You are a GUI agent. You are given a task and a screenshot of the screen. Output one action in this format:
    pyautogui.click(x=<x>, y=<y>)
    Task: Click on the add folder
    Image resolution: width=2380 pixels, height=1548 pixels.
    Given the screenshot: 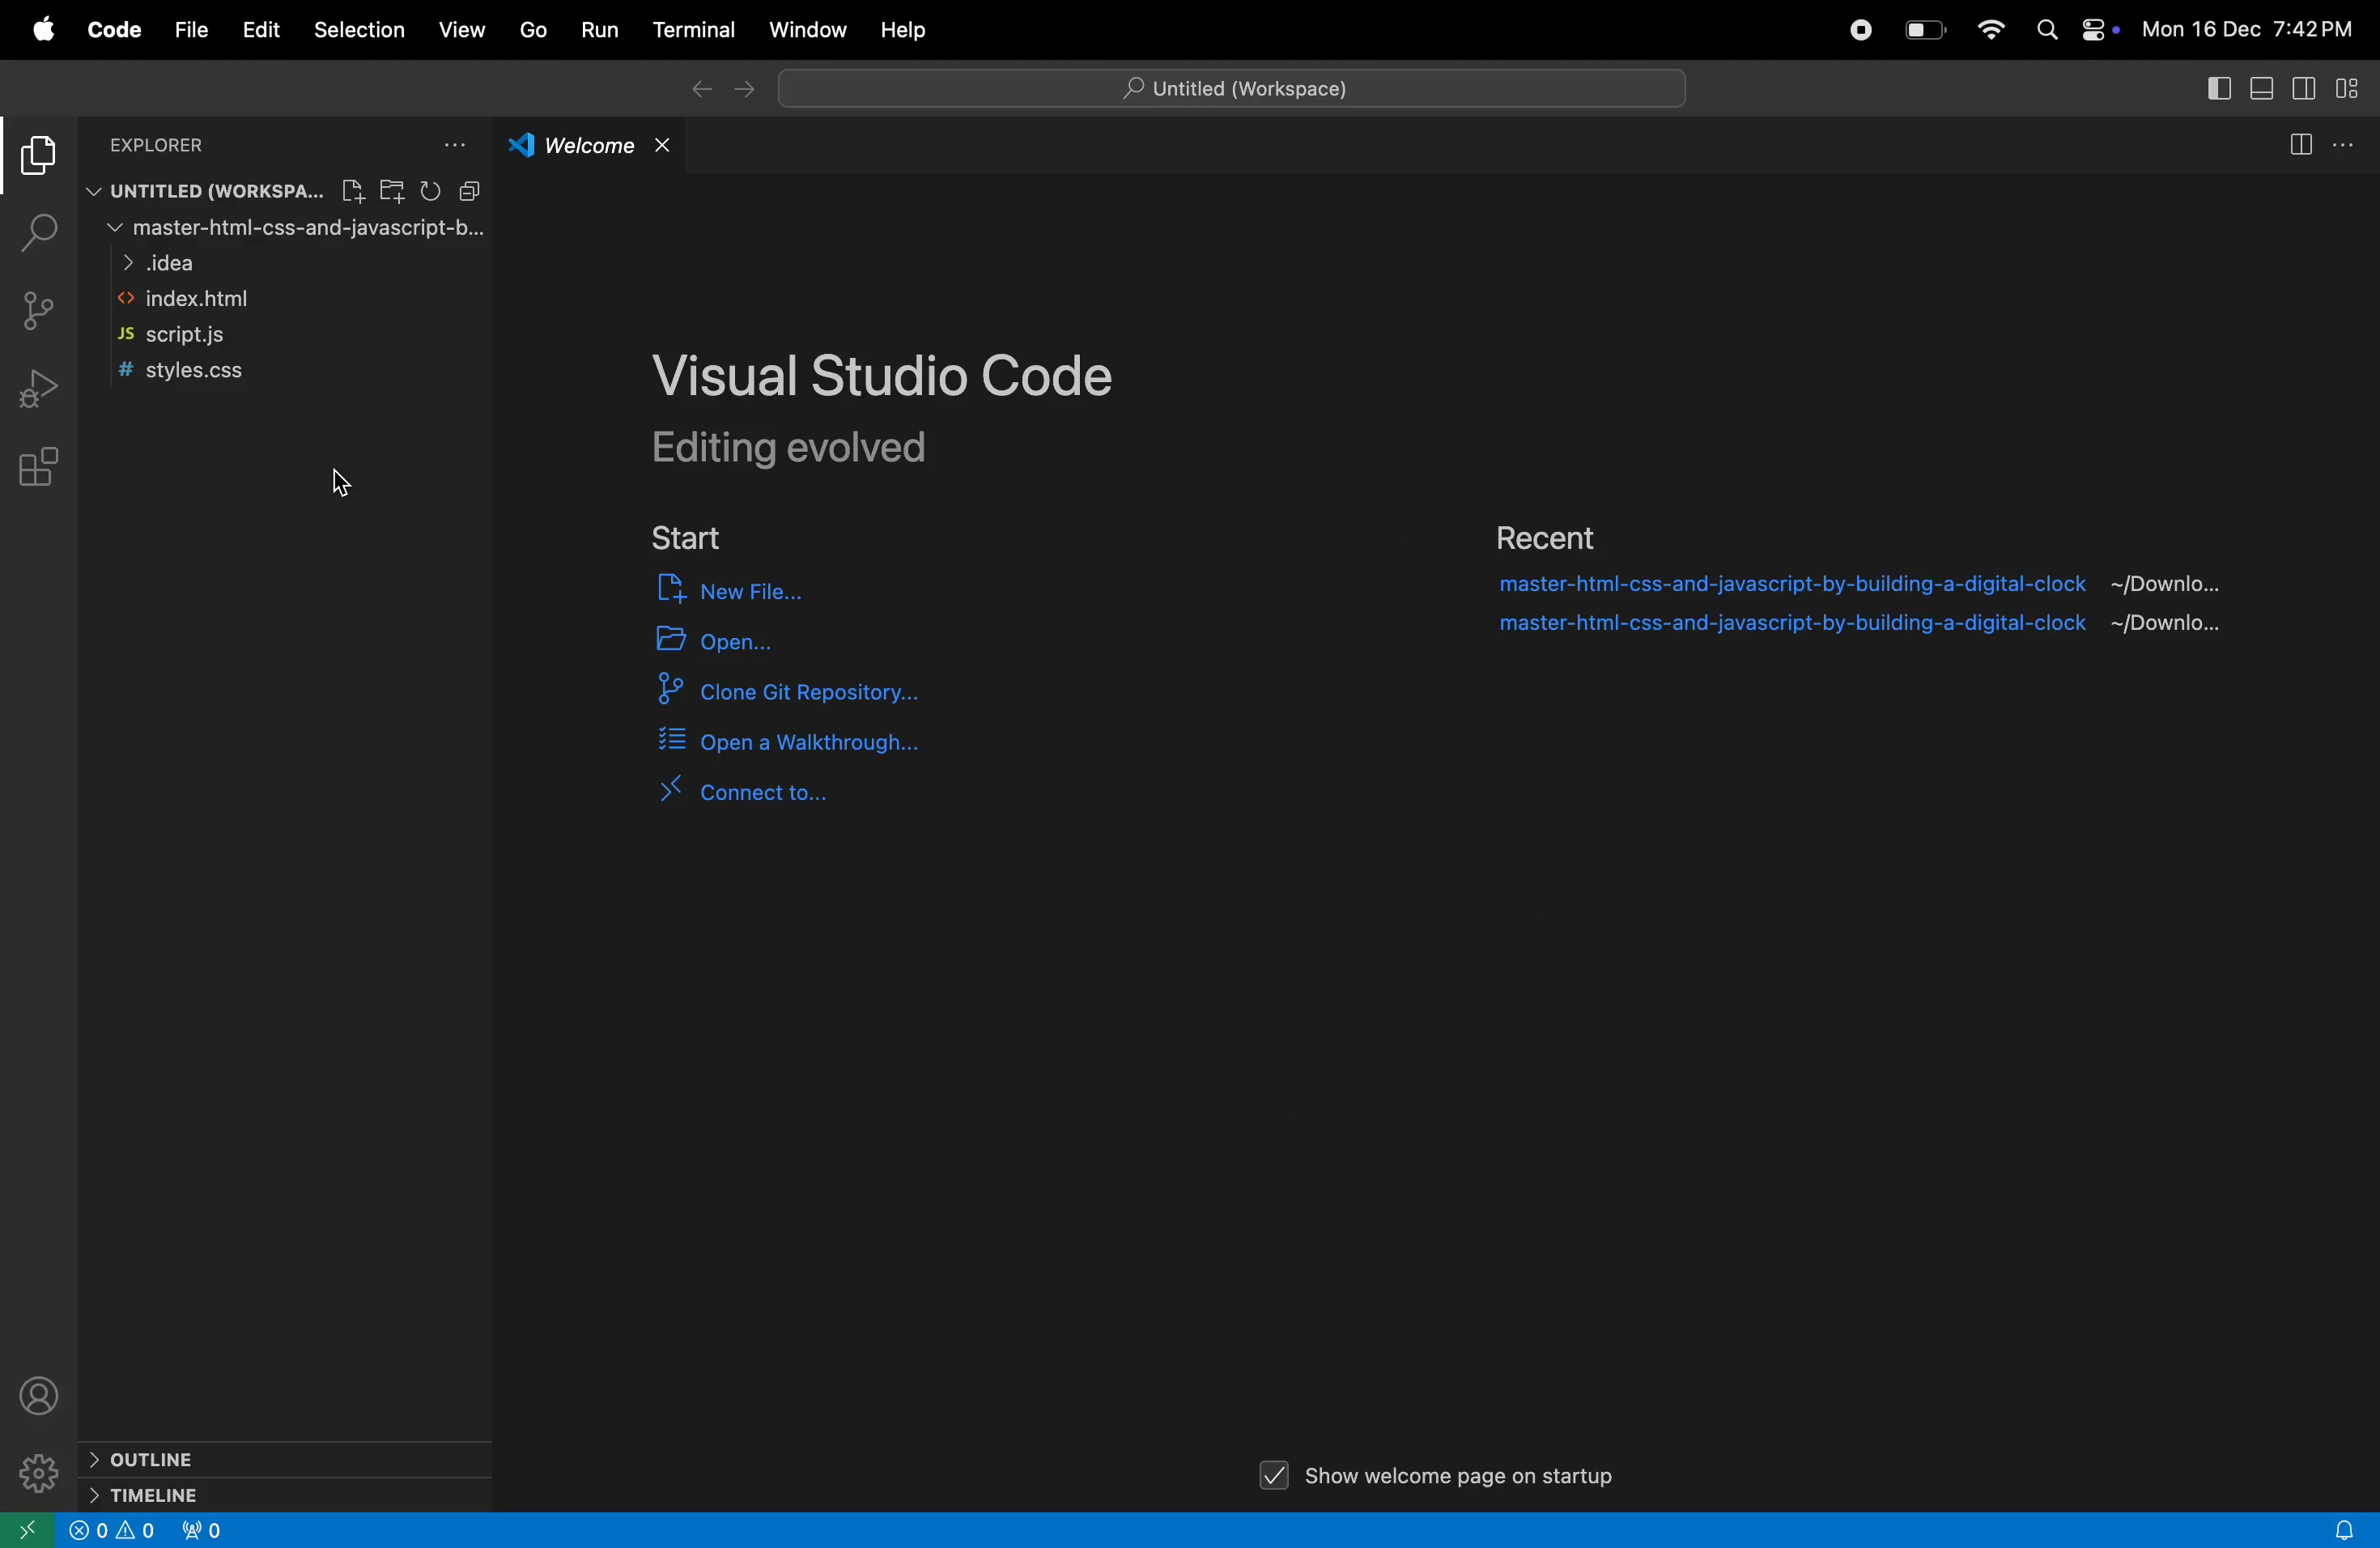 What is the action you would take?
    pyautogui.click(x=392, y=189)
    